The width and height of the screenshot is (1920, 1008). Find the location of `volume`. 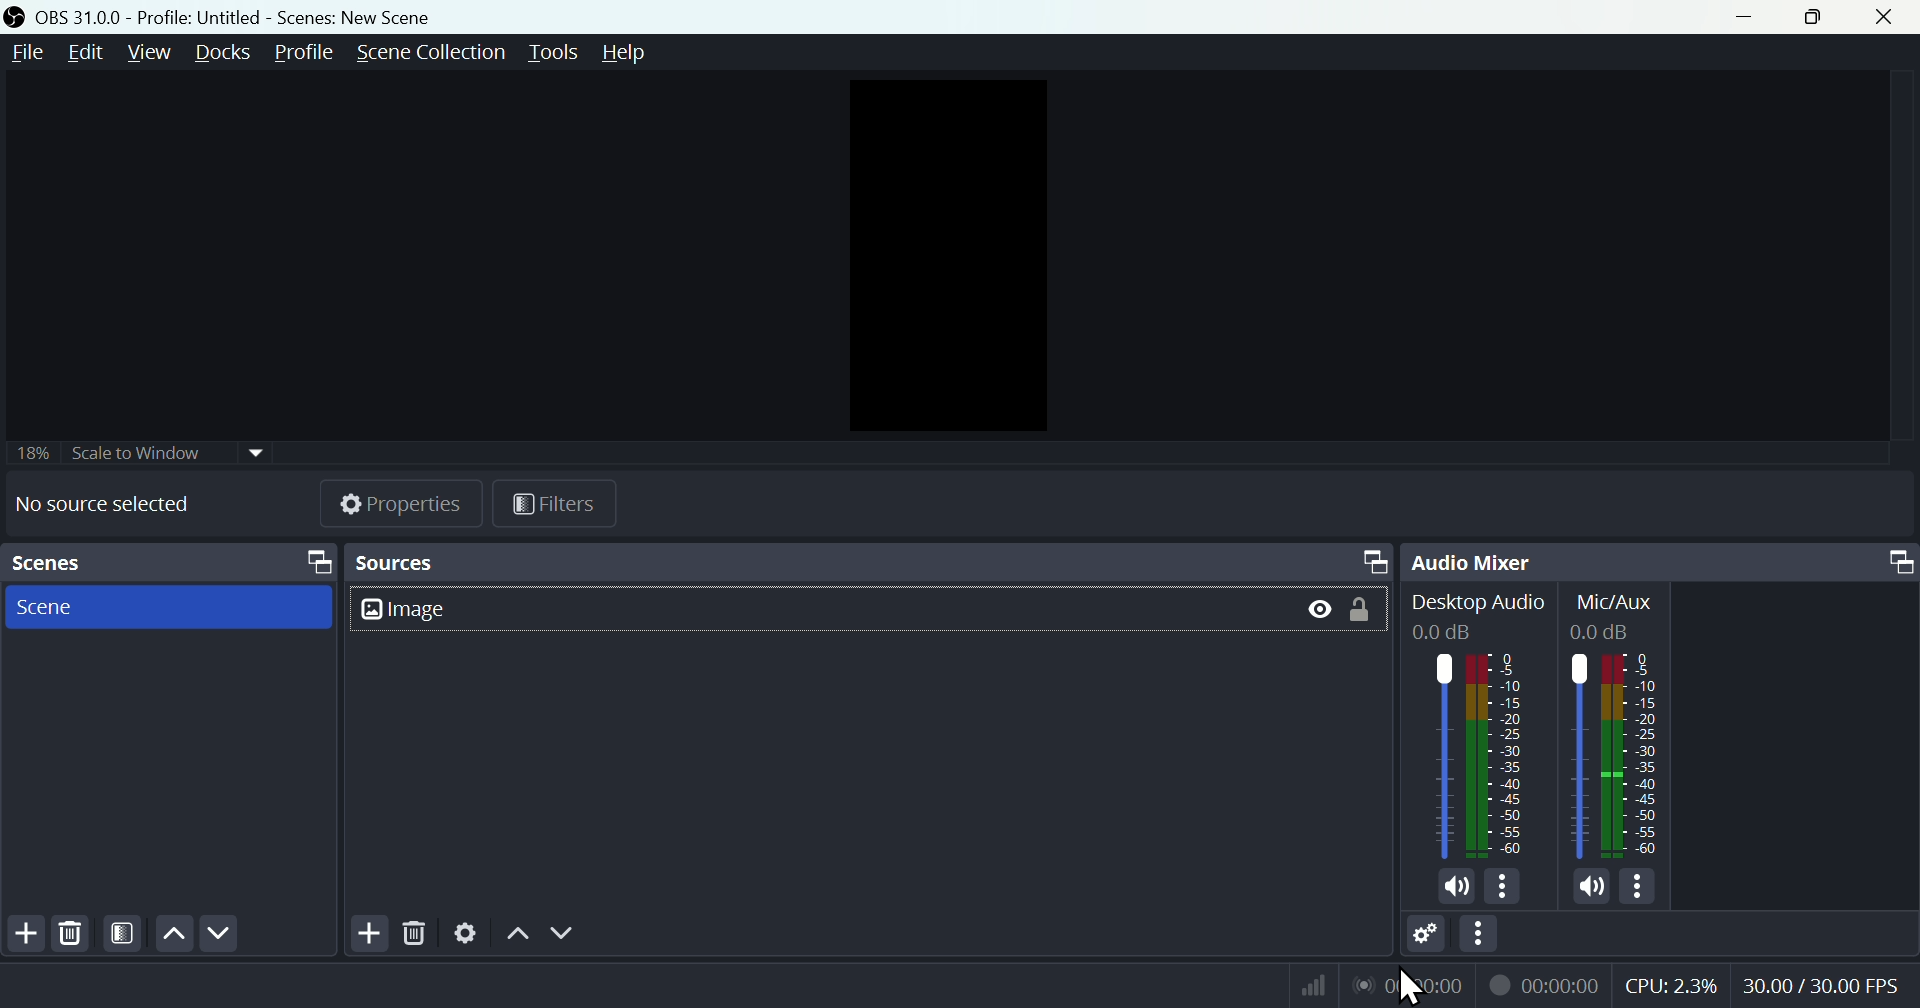

volume is located at coordinates (1588, 888).